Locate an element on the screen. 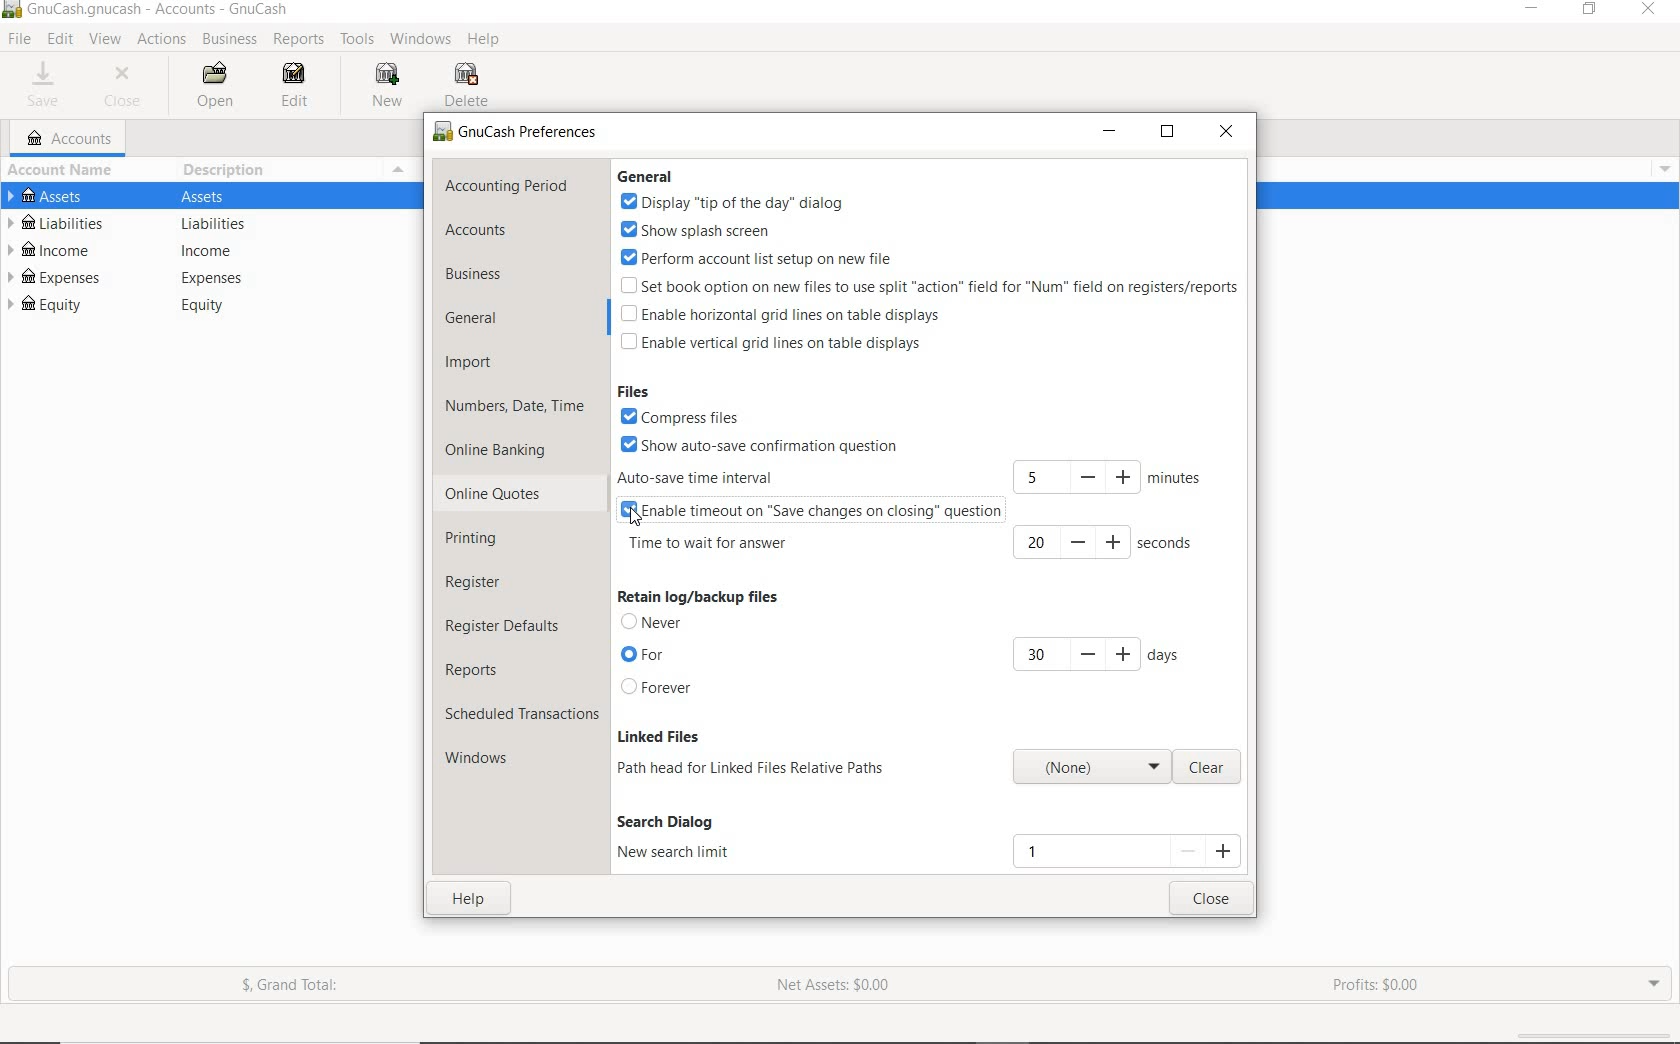 The height and width of the screenshot is (1044, 1680). EXPENSES is located at coordinates (206, 277).